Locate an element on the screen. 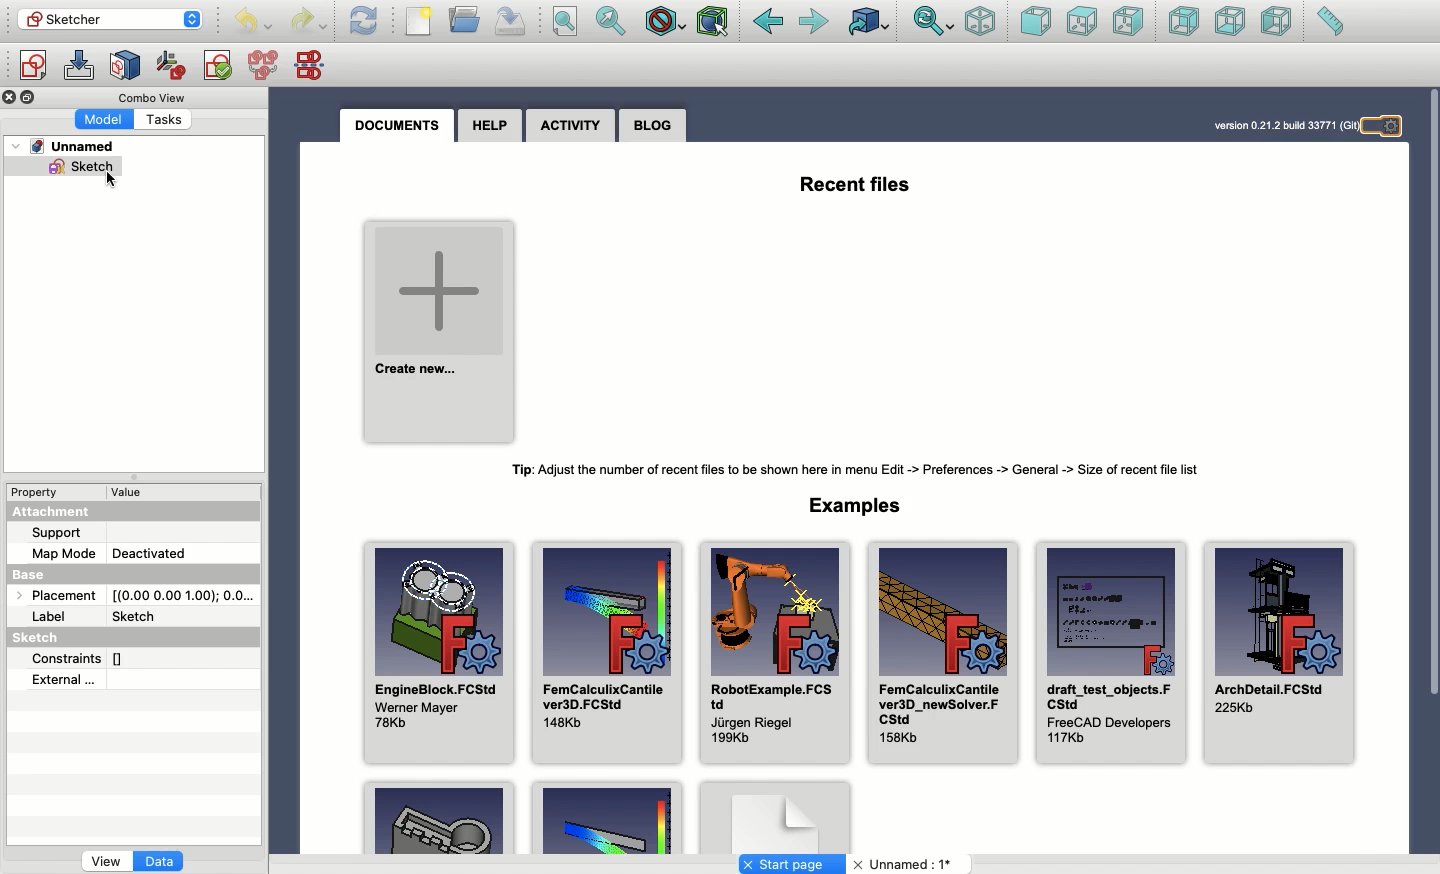 The width and height of the screenshot is (1440, 874). Combo View is located at coordinates (153, 97).